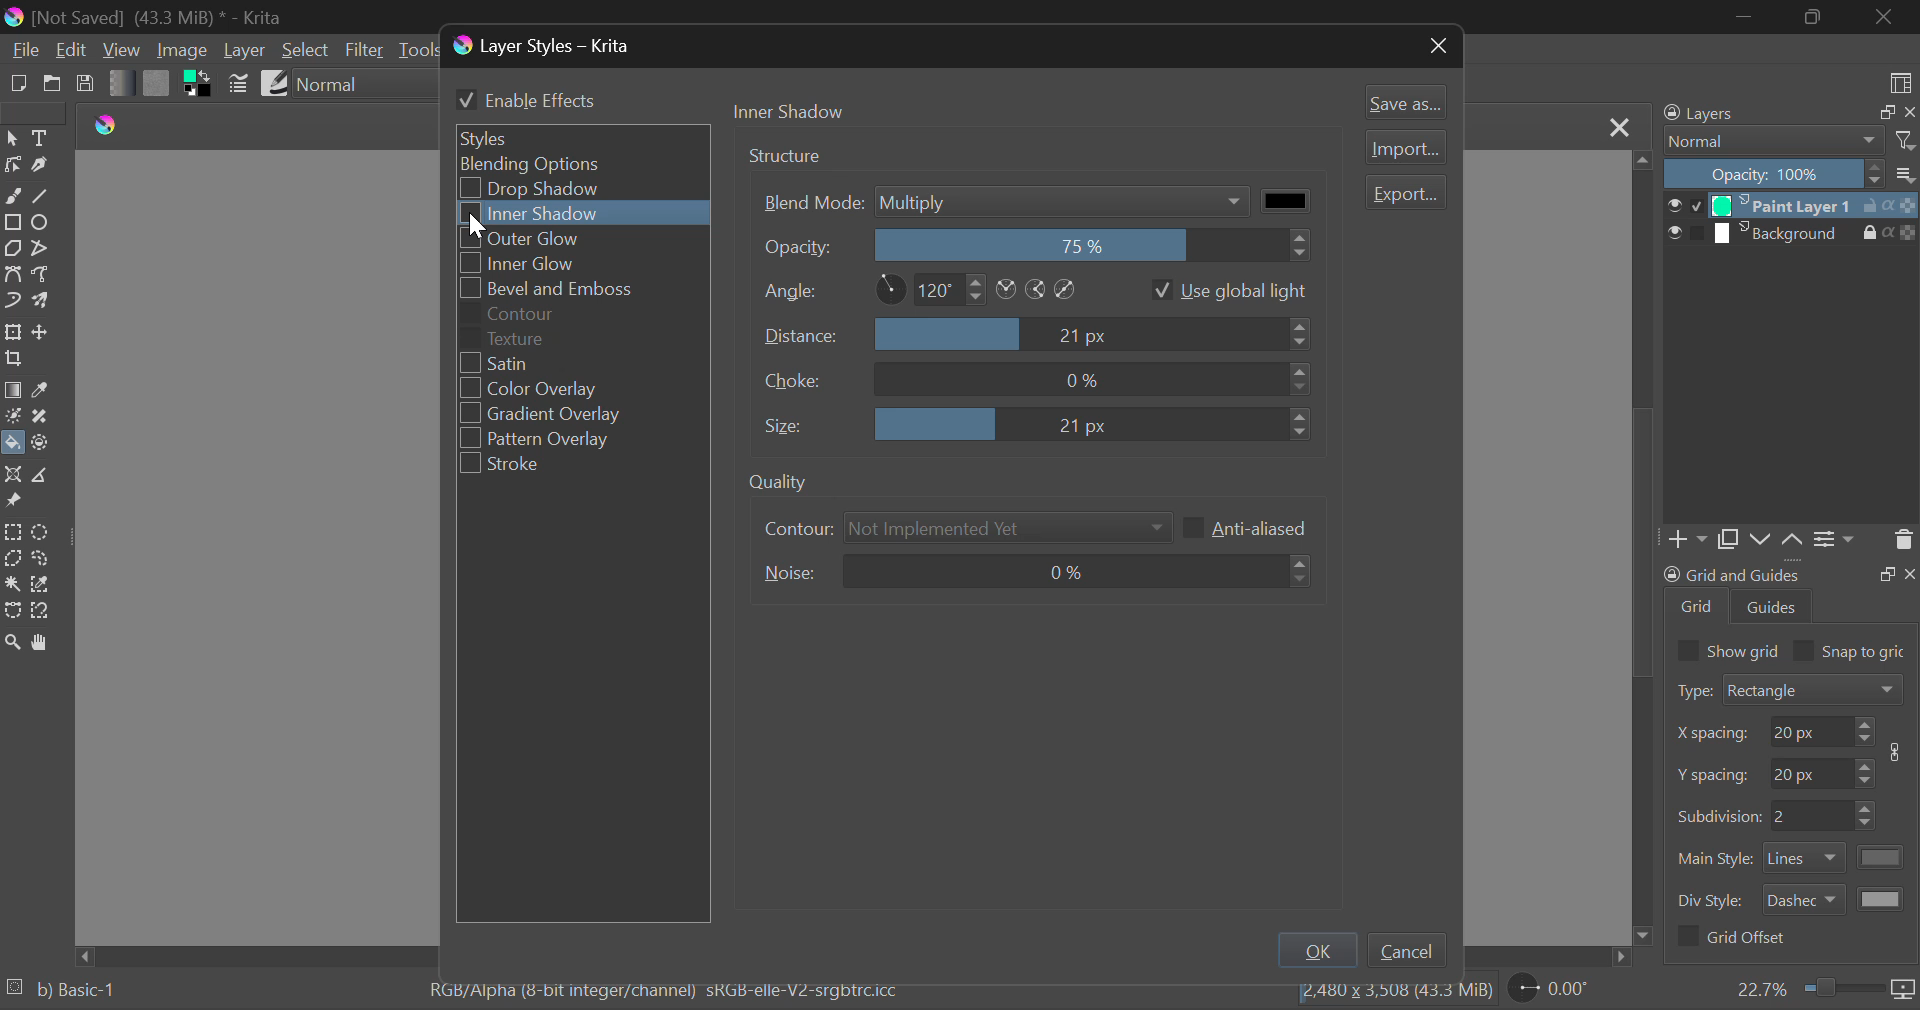  I want to click on Export, so click(1404, 193).